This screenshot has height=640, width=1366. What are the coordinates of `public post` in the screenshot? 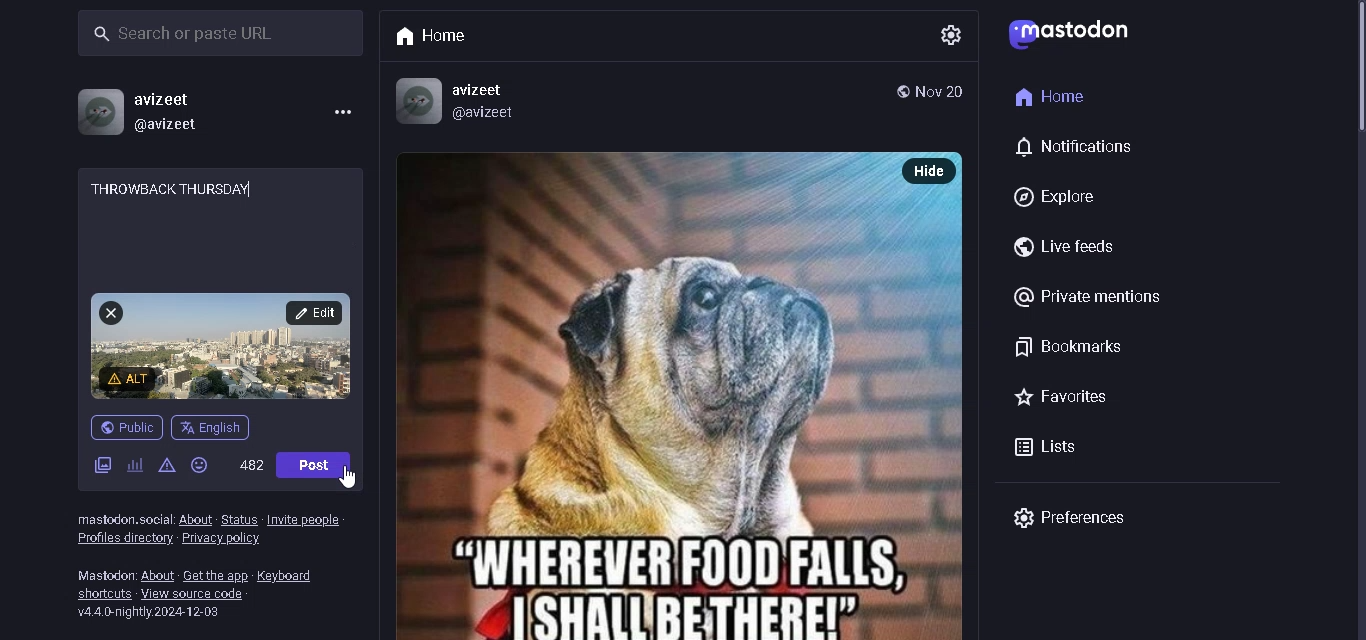 It's located at (899, 90).